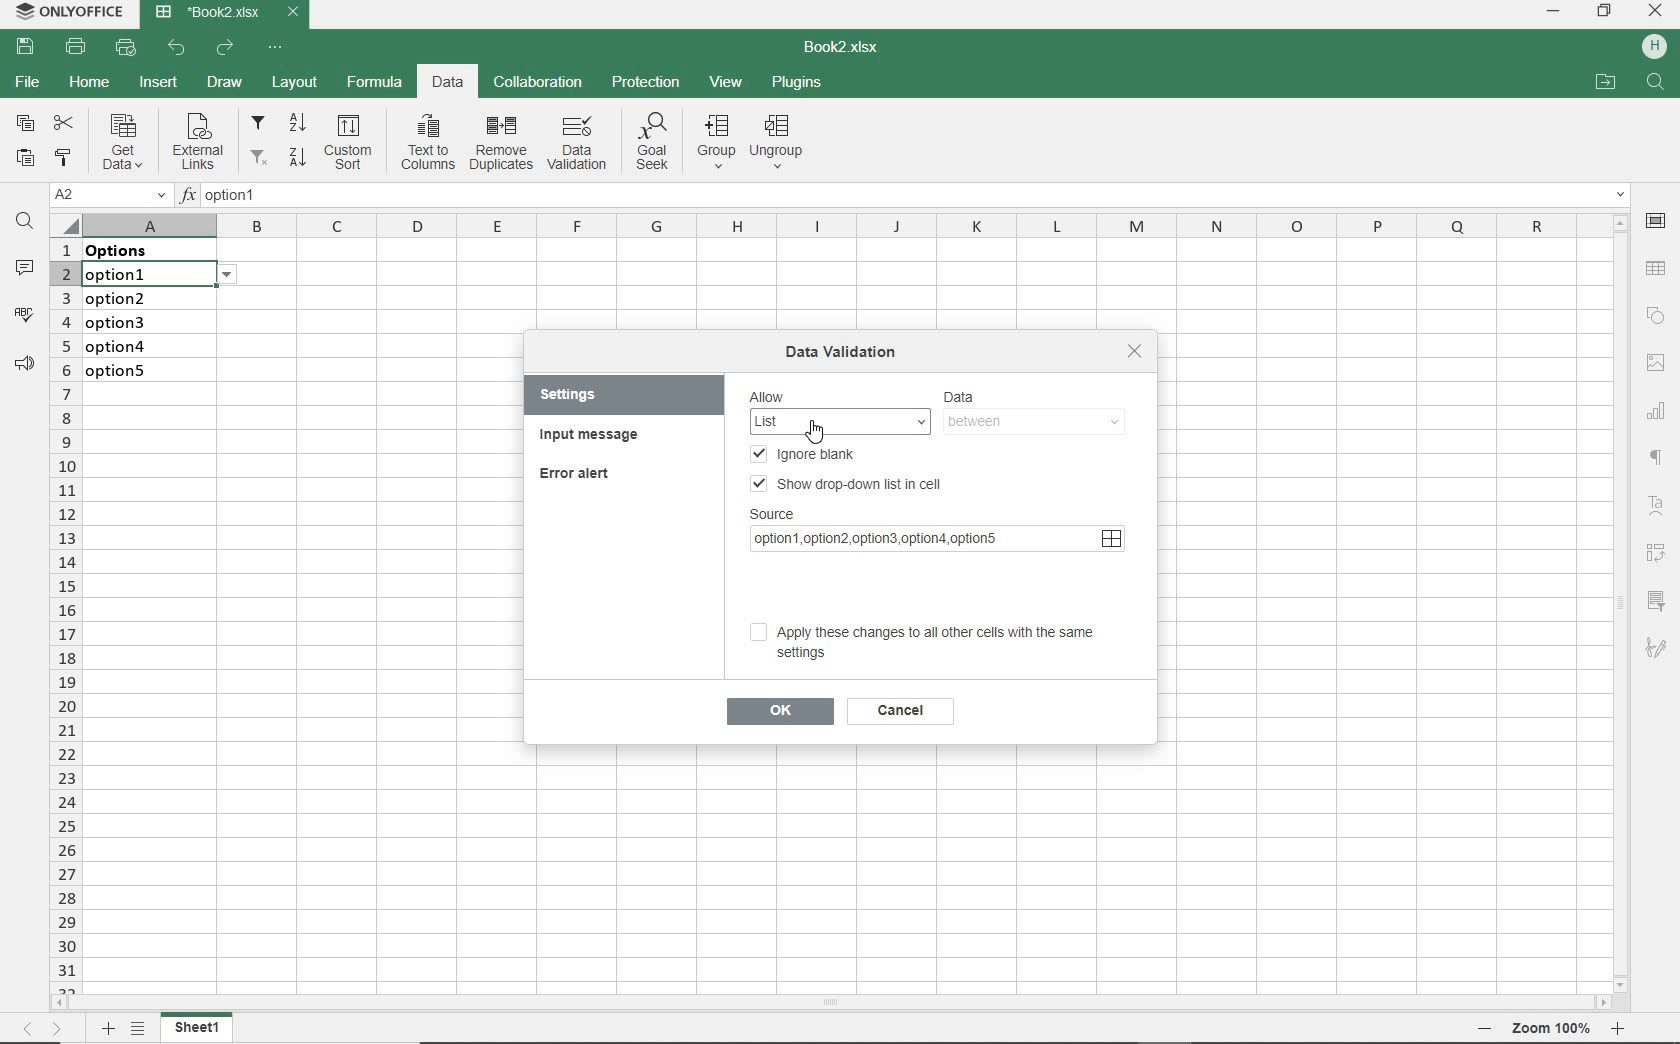 The image size is (1680, 1044). Describe the element at coordinates (539, 81) in the screenshot. I see `COLLABORATION` at that location.